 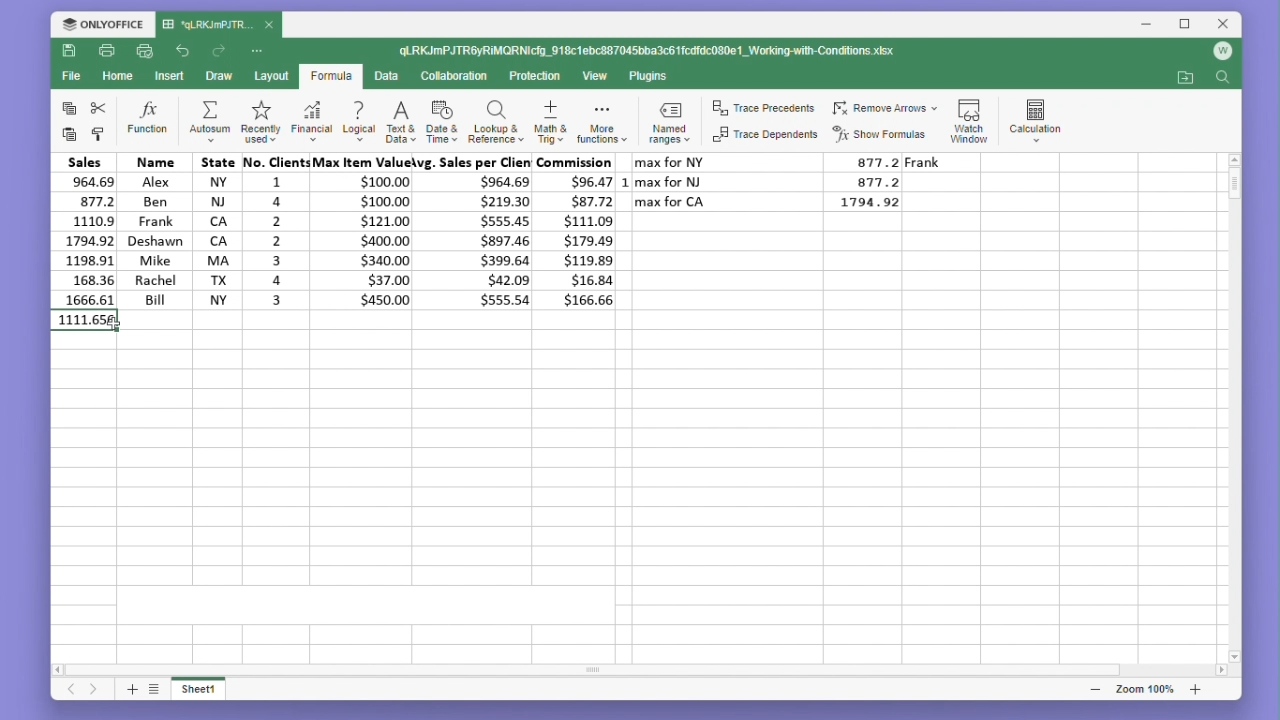 What do you see at coordinates (628, 506) in the screenshot?
I see `Empty cells` at bounding box center [628, 506].